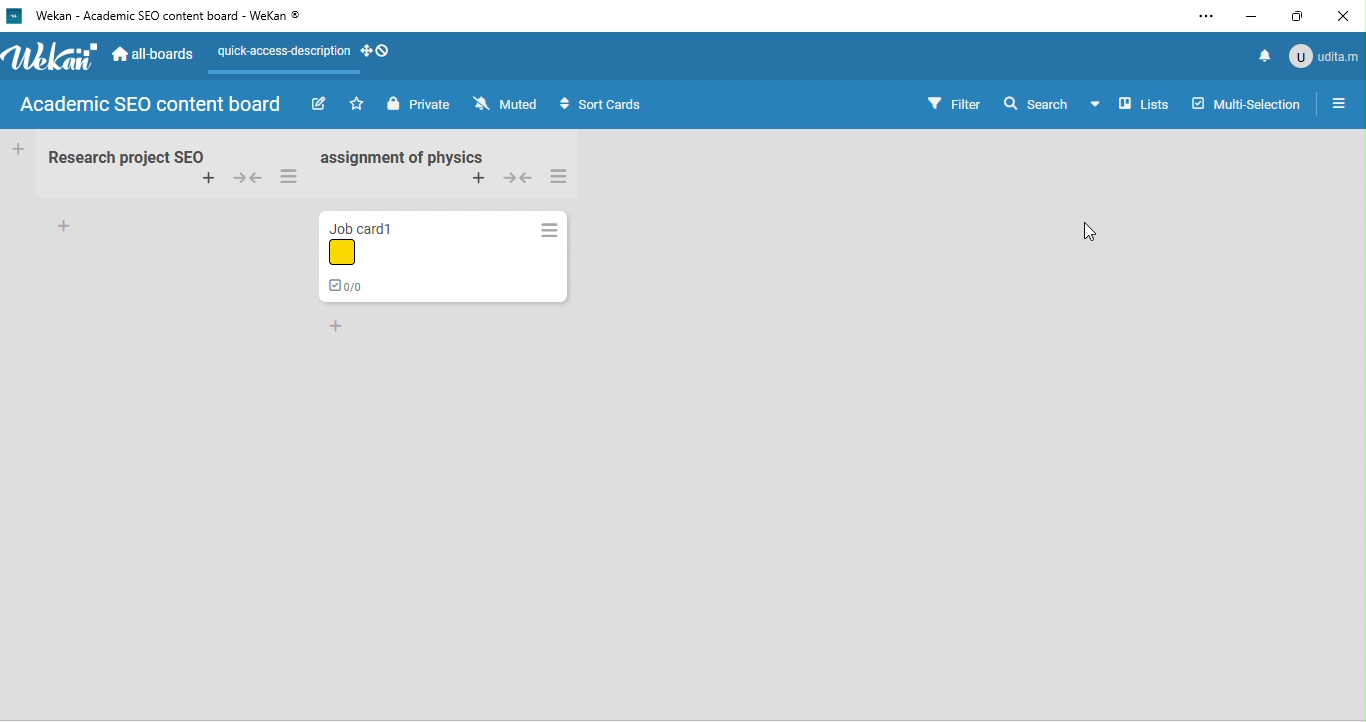 The height and width of the screenshot is (722, 1366). Describe the element at coordinates (318, 105) in the screenshot. I see `edit` at that location.